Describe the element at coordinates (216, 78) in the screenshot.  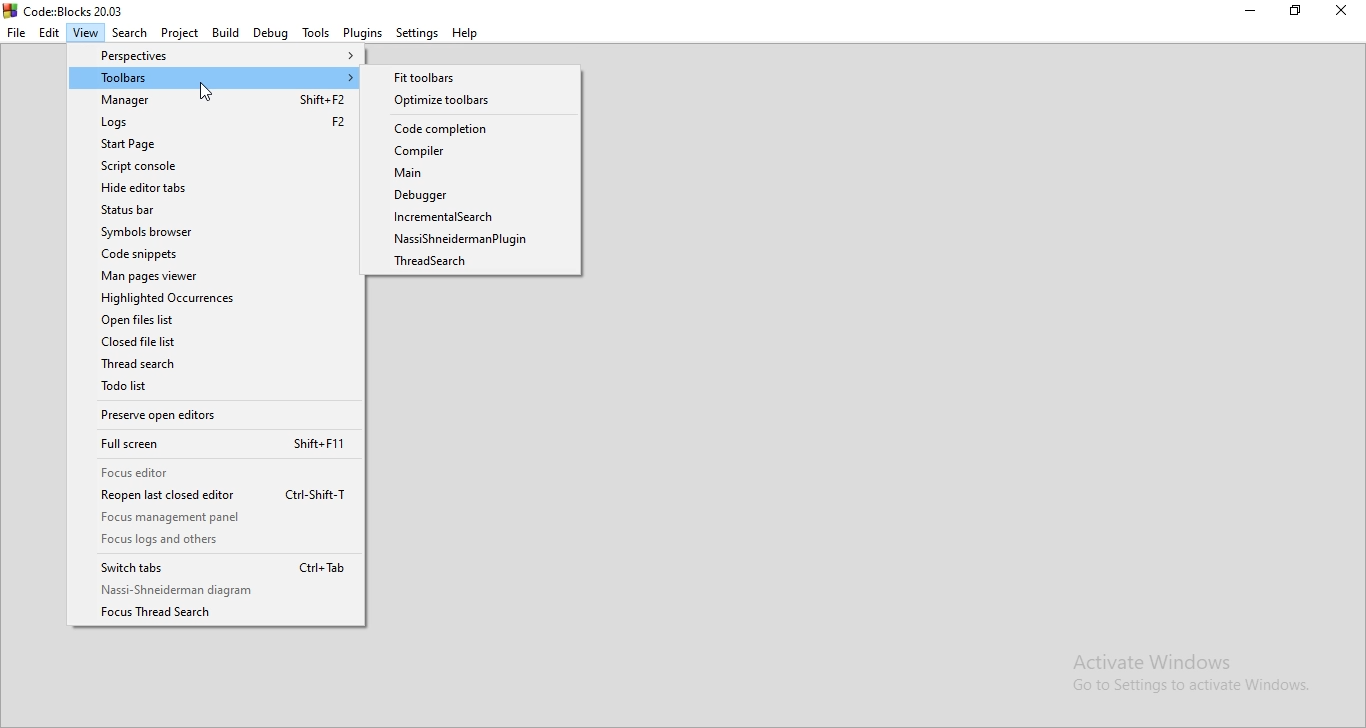
I see `Toolbars` at that location.